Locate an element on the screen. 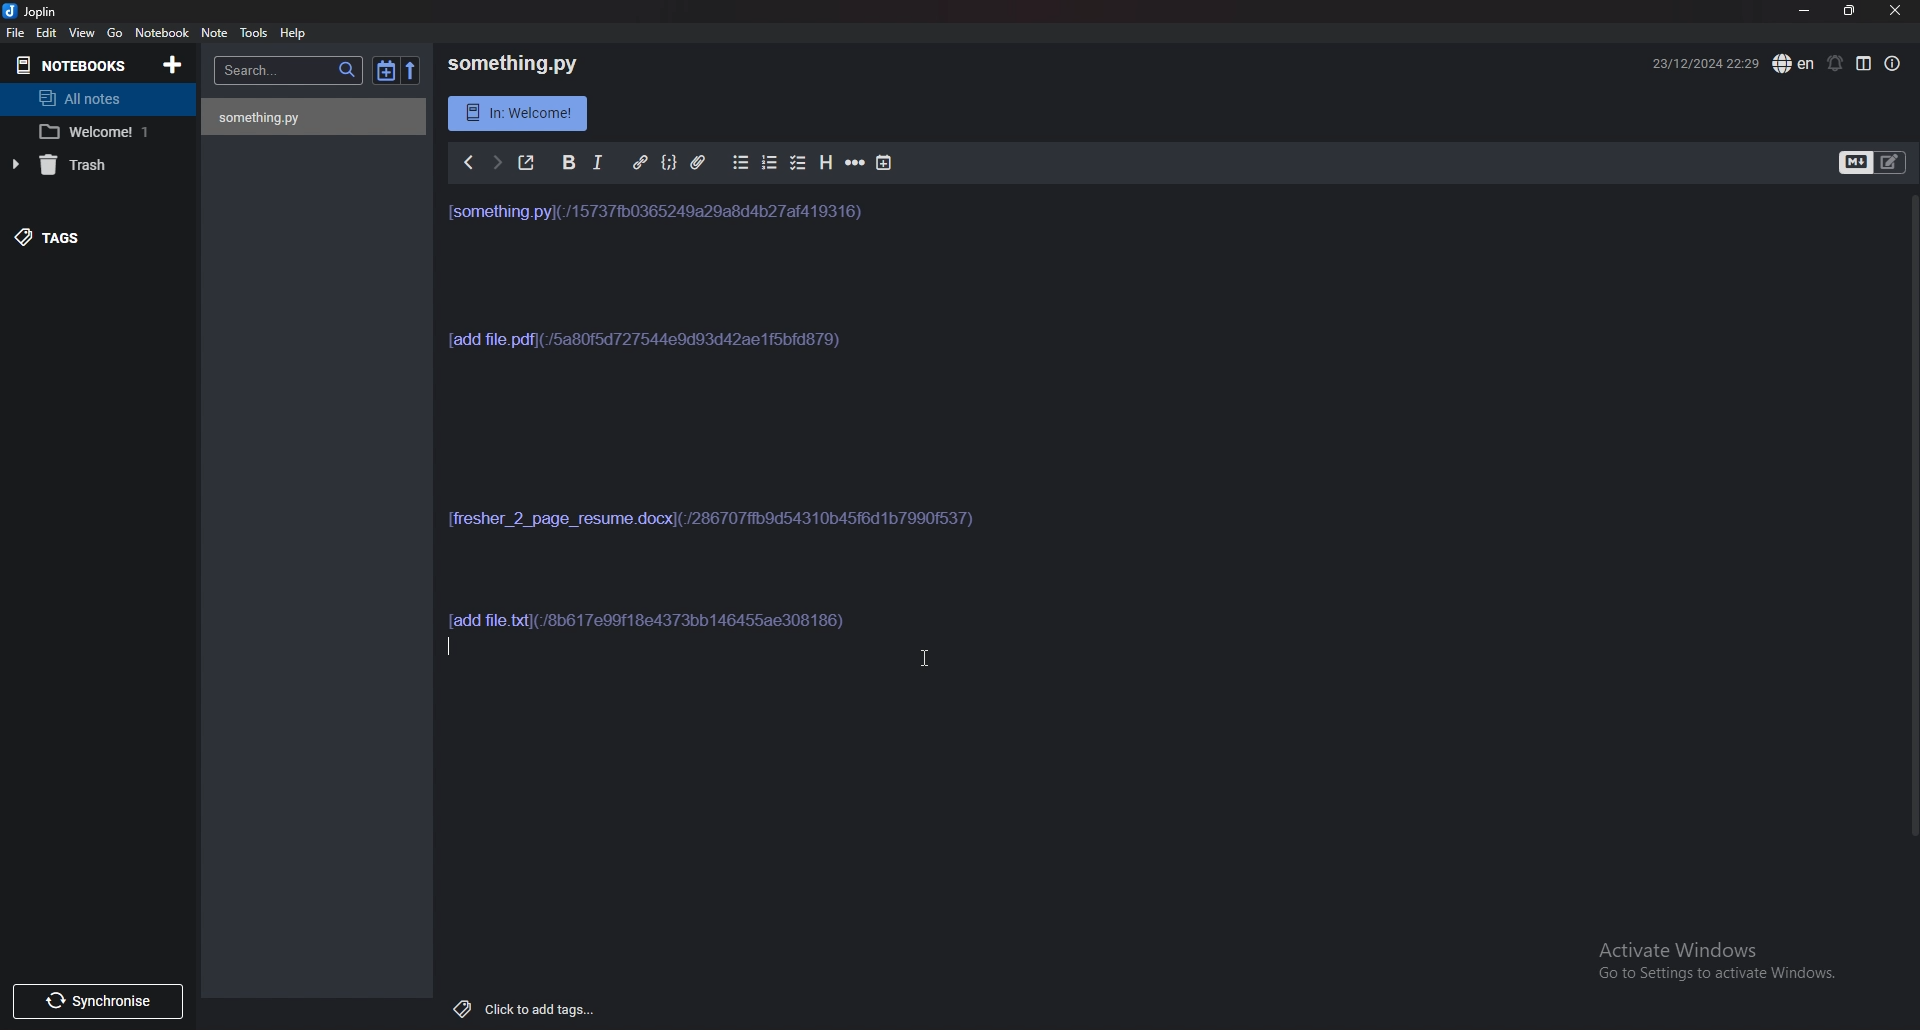 This screenshot has height=1030, width=1920. insert time is located at coordinates (885, 162).